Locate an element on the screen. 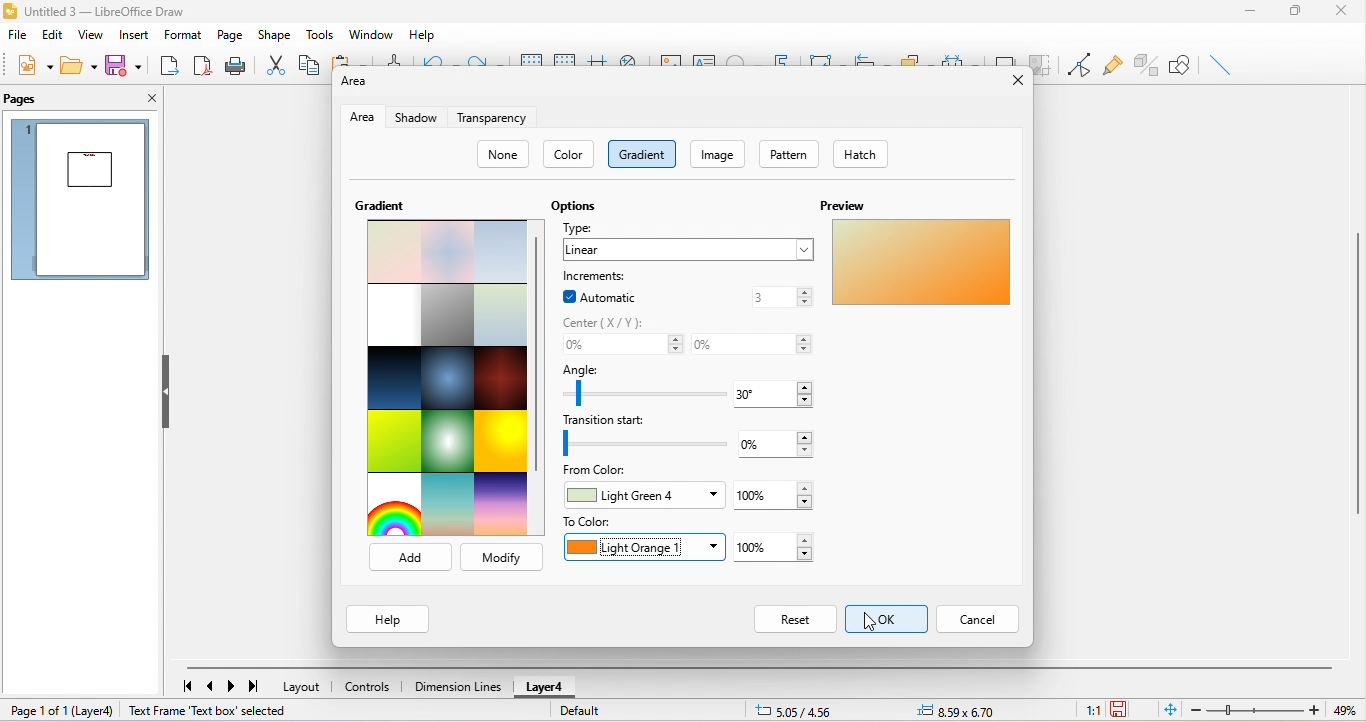 The width and height of the screenshot is (1366, 722). london mist is located at coordinates (448, 316).